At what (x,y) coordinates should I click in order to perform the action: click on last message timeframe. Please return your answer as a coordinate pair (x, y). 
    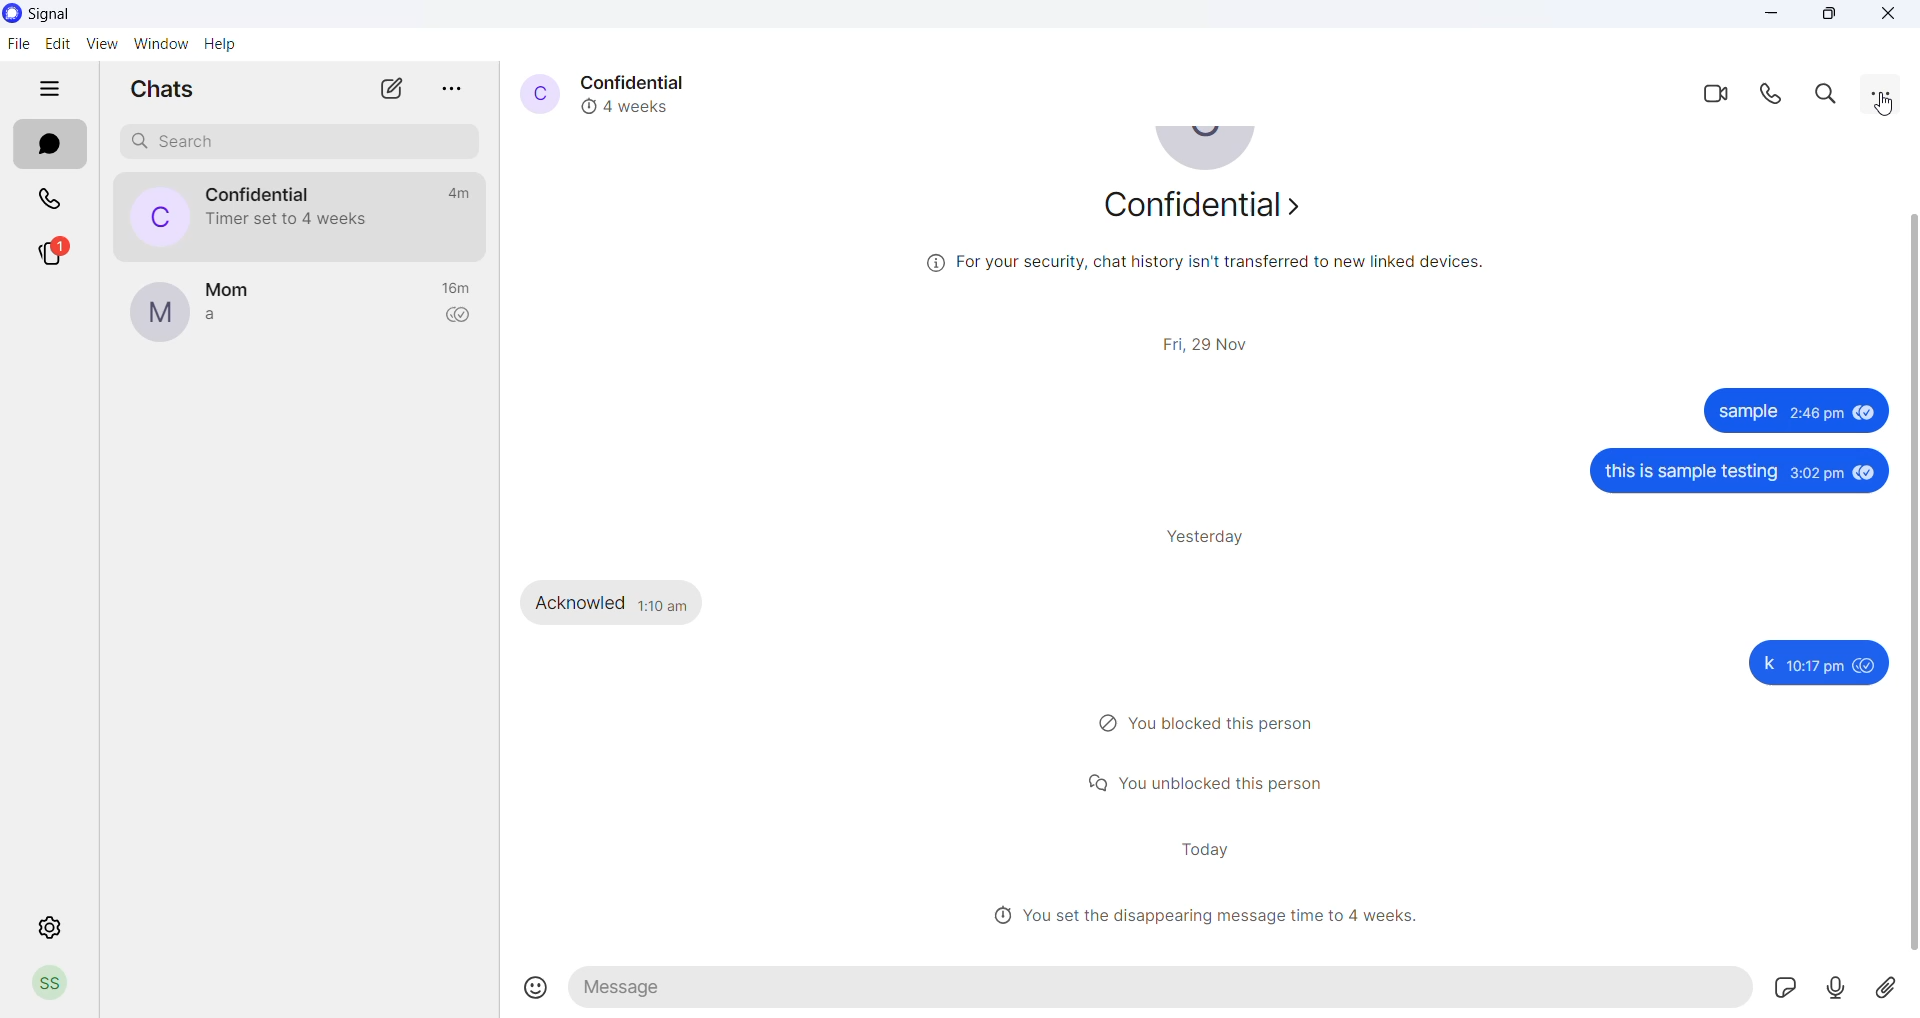
    Looking at the image, I should click on (455, 193).